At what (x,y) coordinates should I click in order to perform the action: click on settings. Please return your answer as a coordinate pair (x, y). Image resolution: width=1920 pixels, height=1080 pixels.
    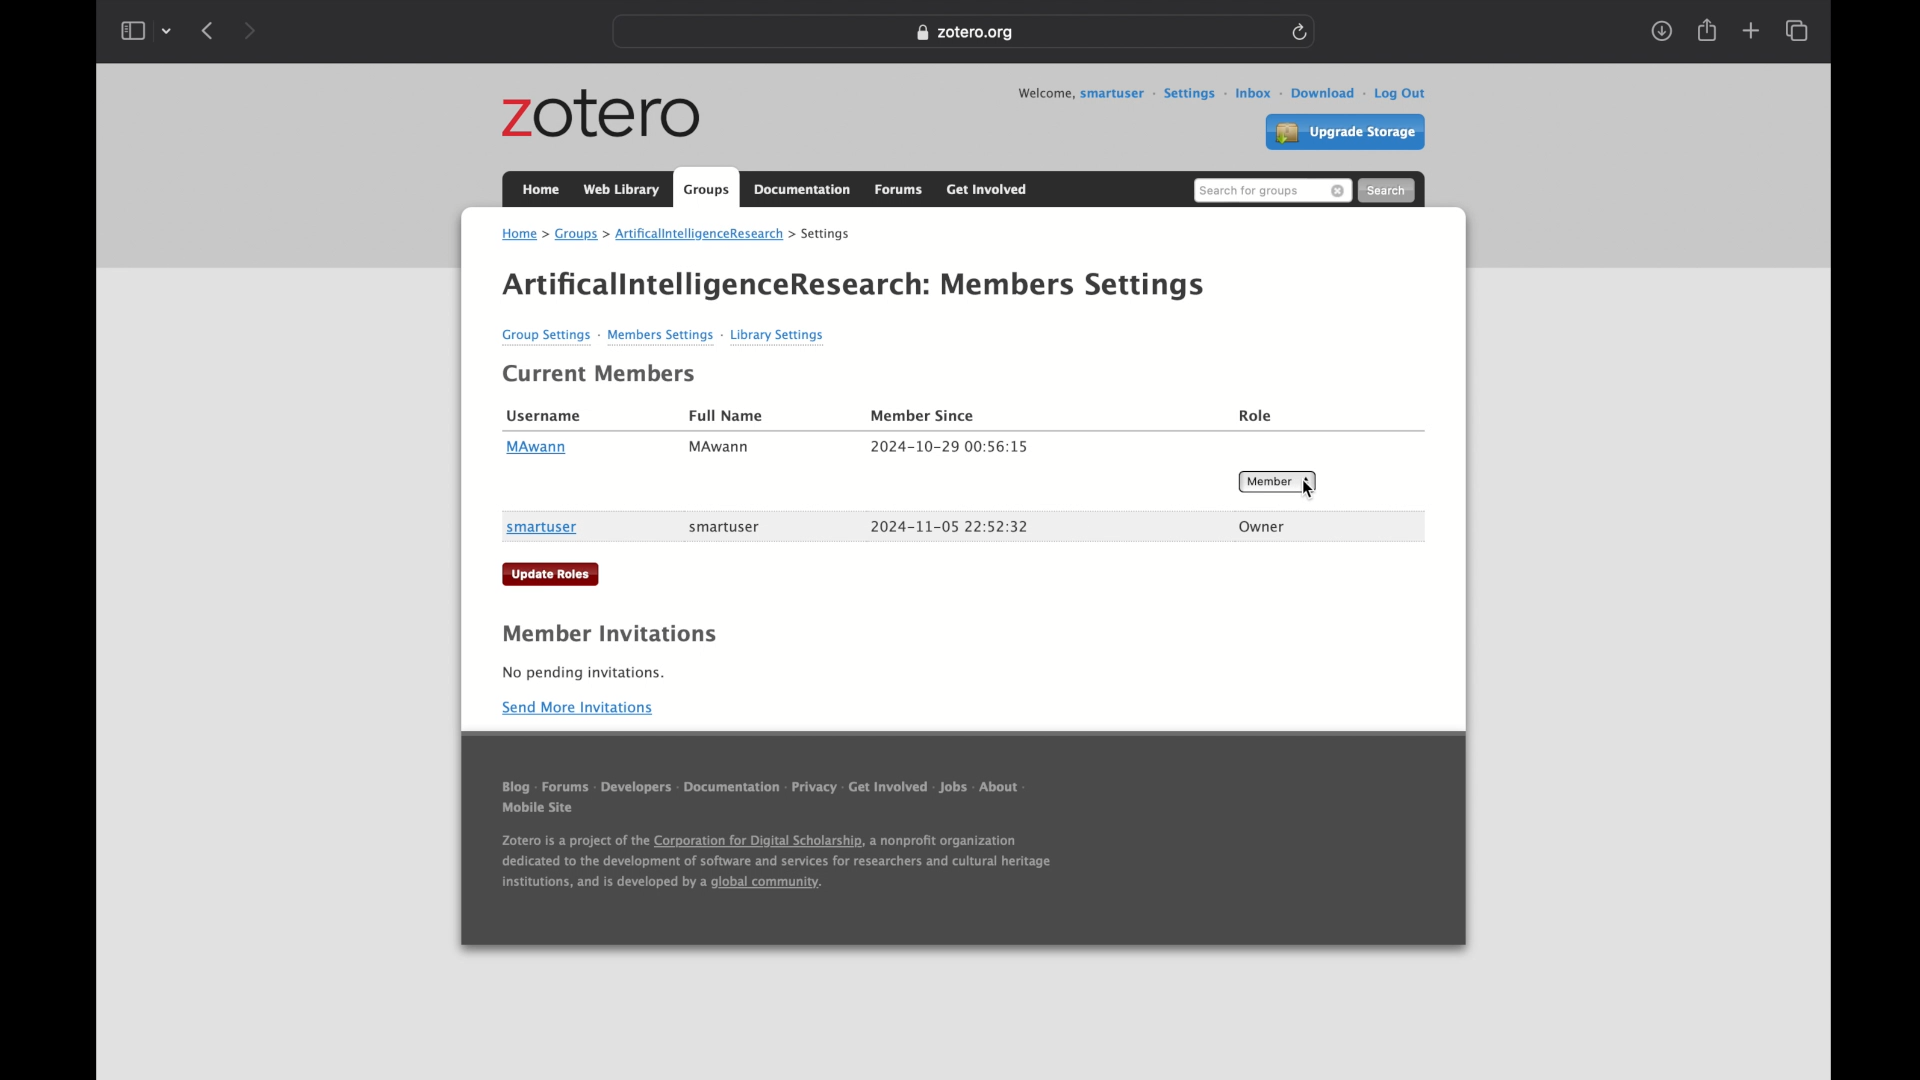
    Looking at the image, I should click on (1183, 94).